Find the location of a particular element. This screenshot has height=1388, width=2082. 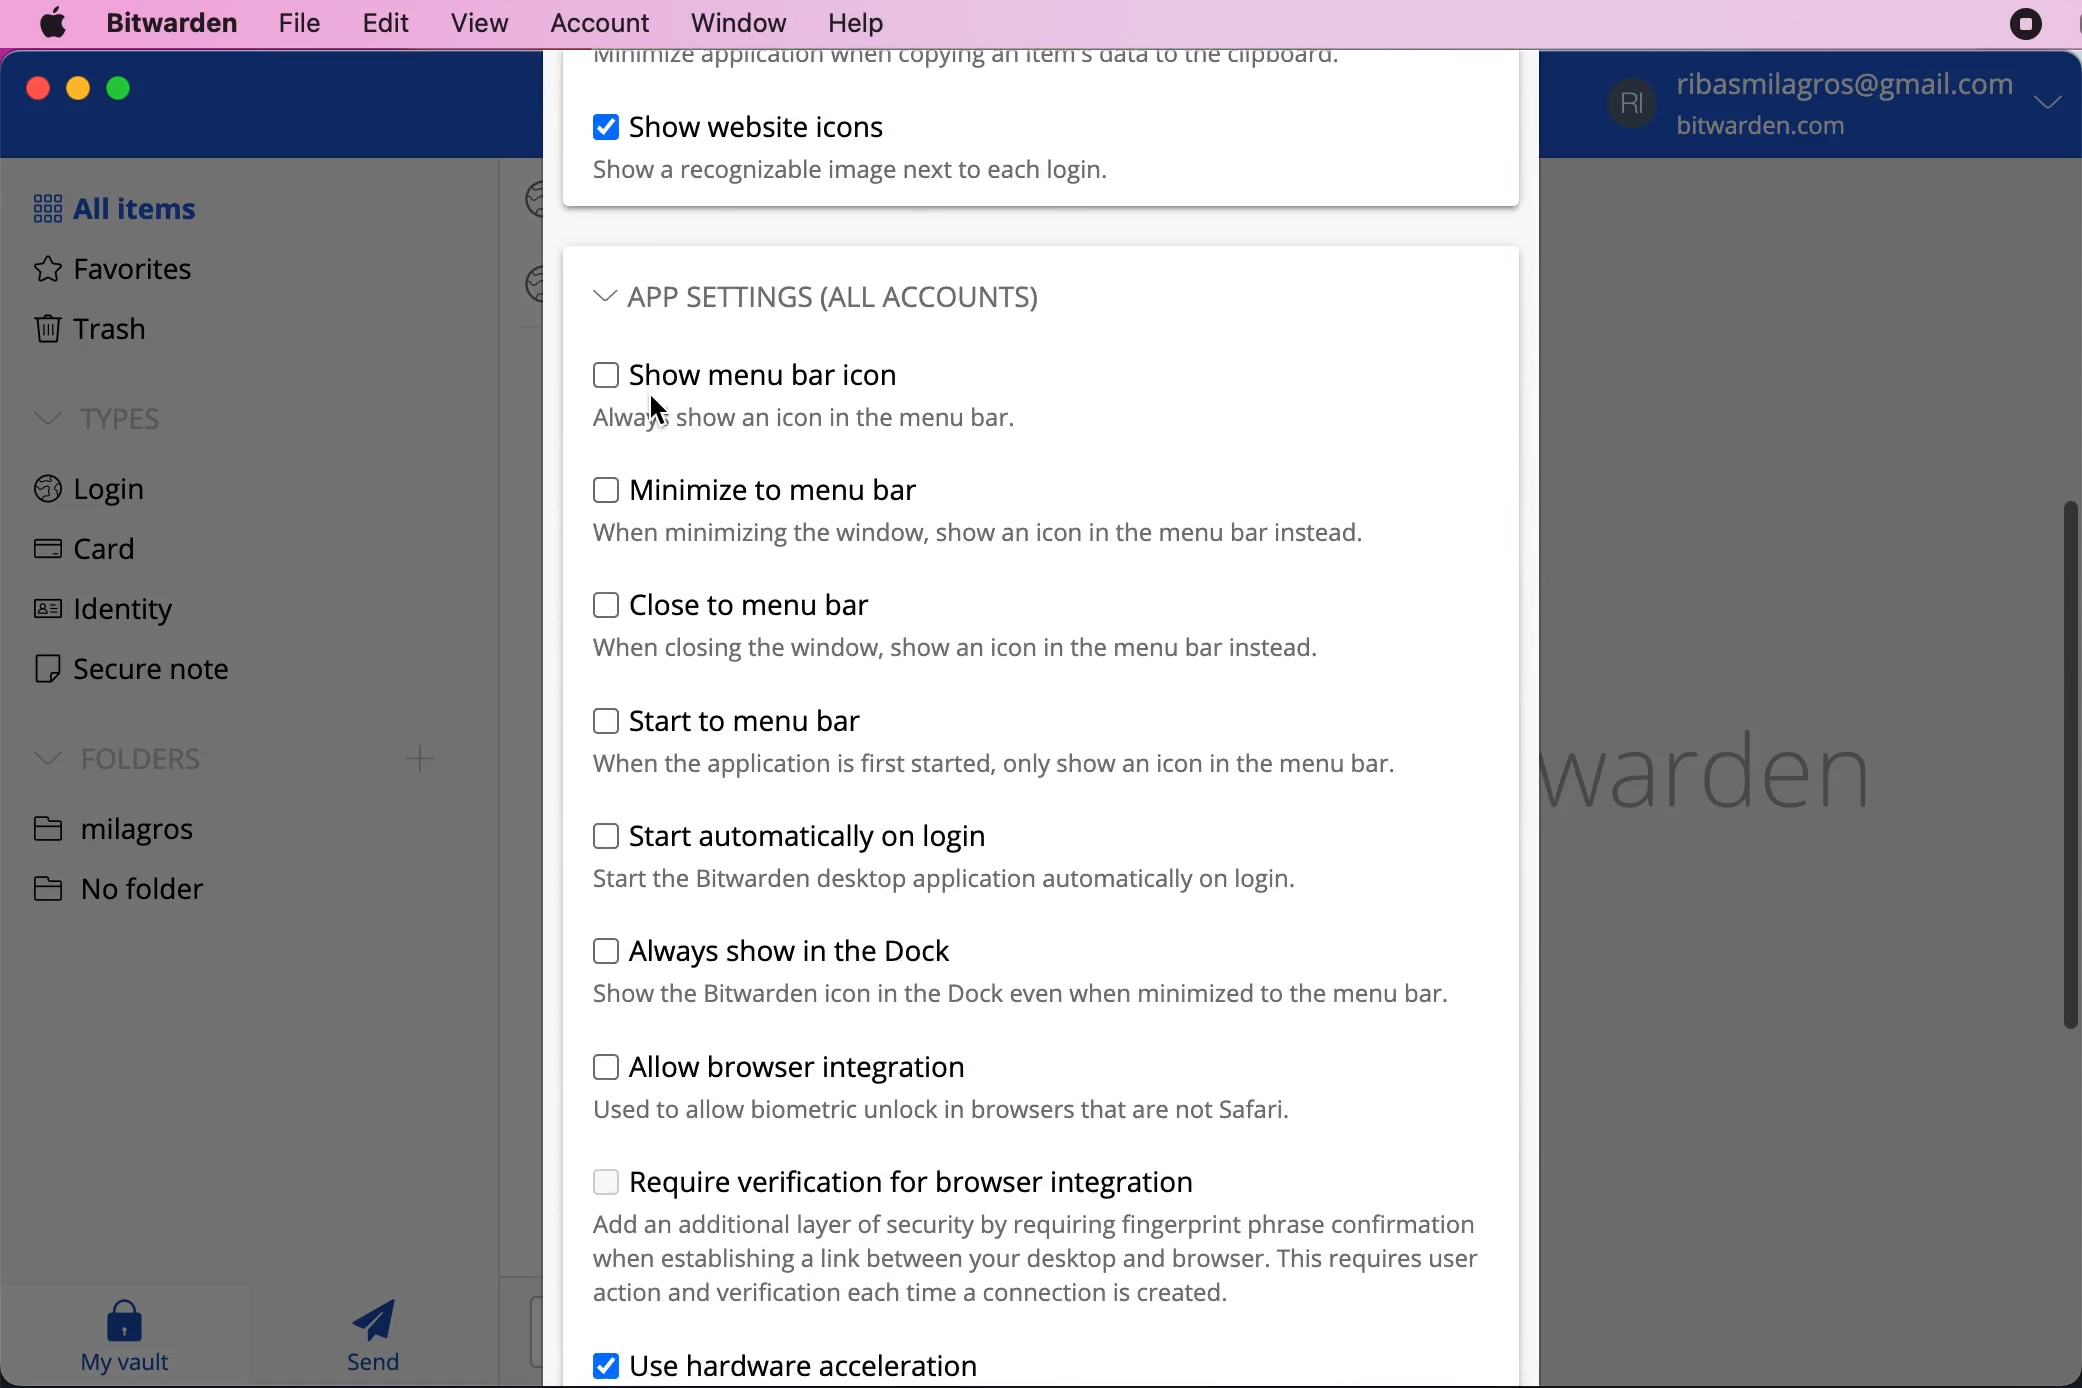

no folder is located at coordinates (135, 886).